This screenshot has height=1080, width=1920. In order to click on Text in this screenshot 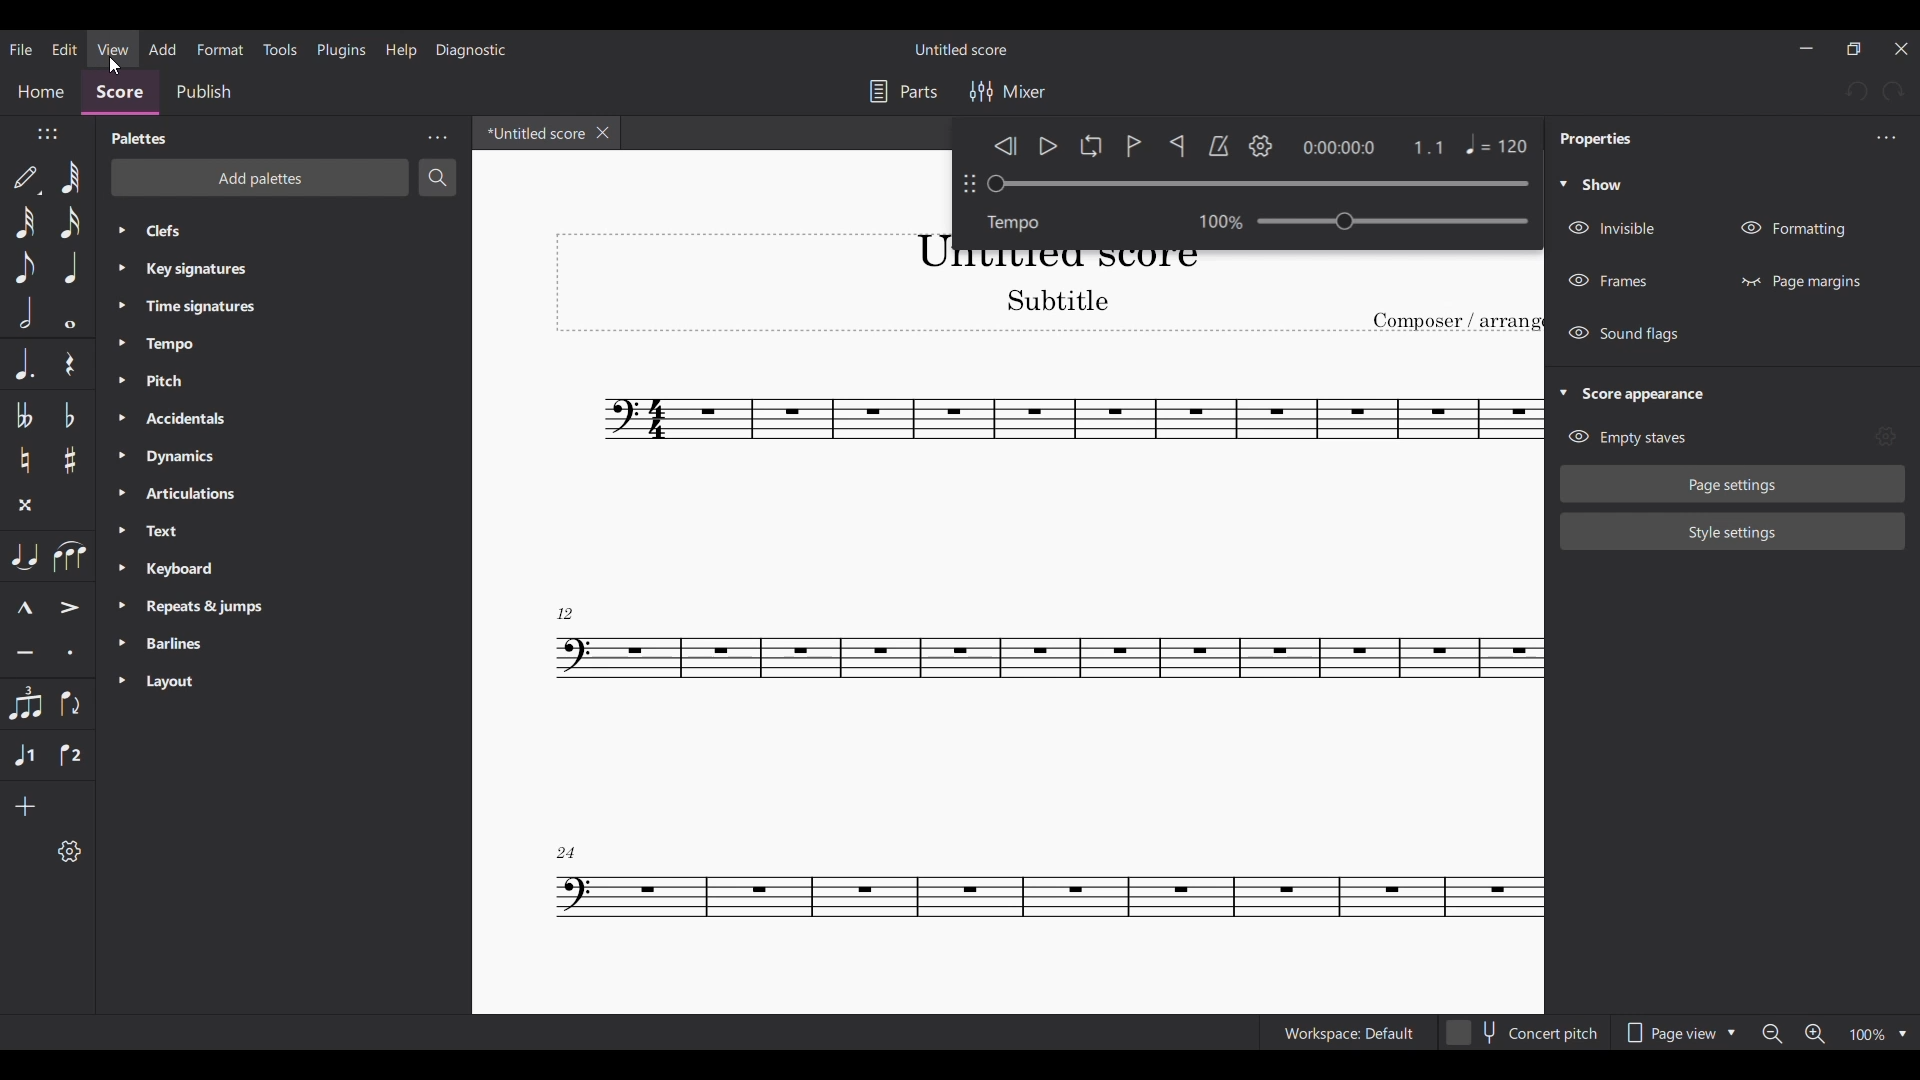, I will do `click(263, 531)`.